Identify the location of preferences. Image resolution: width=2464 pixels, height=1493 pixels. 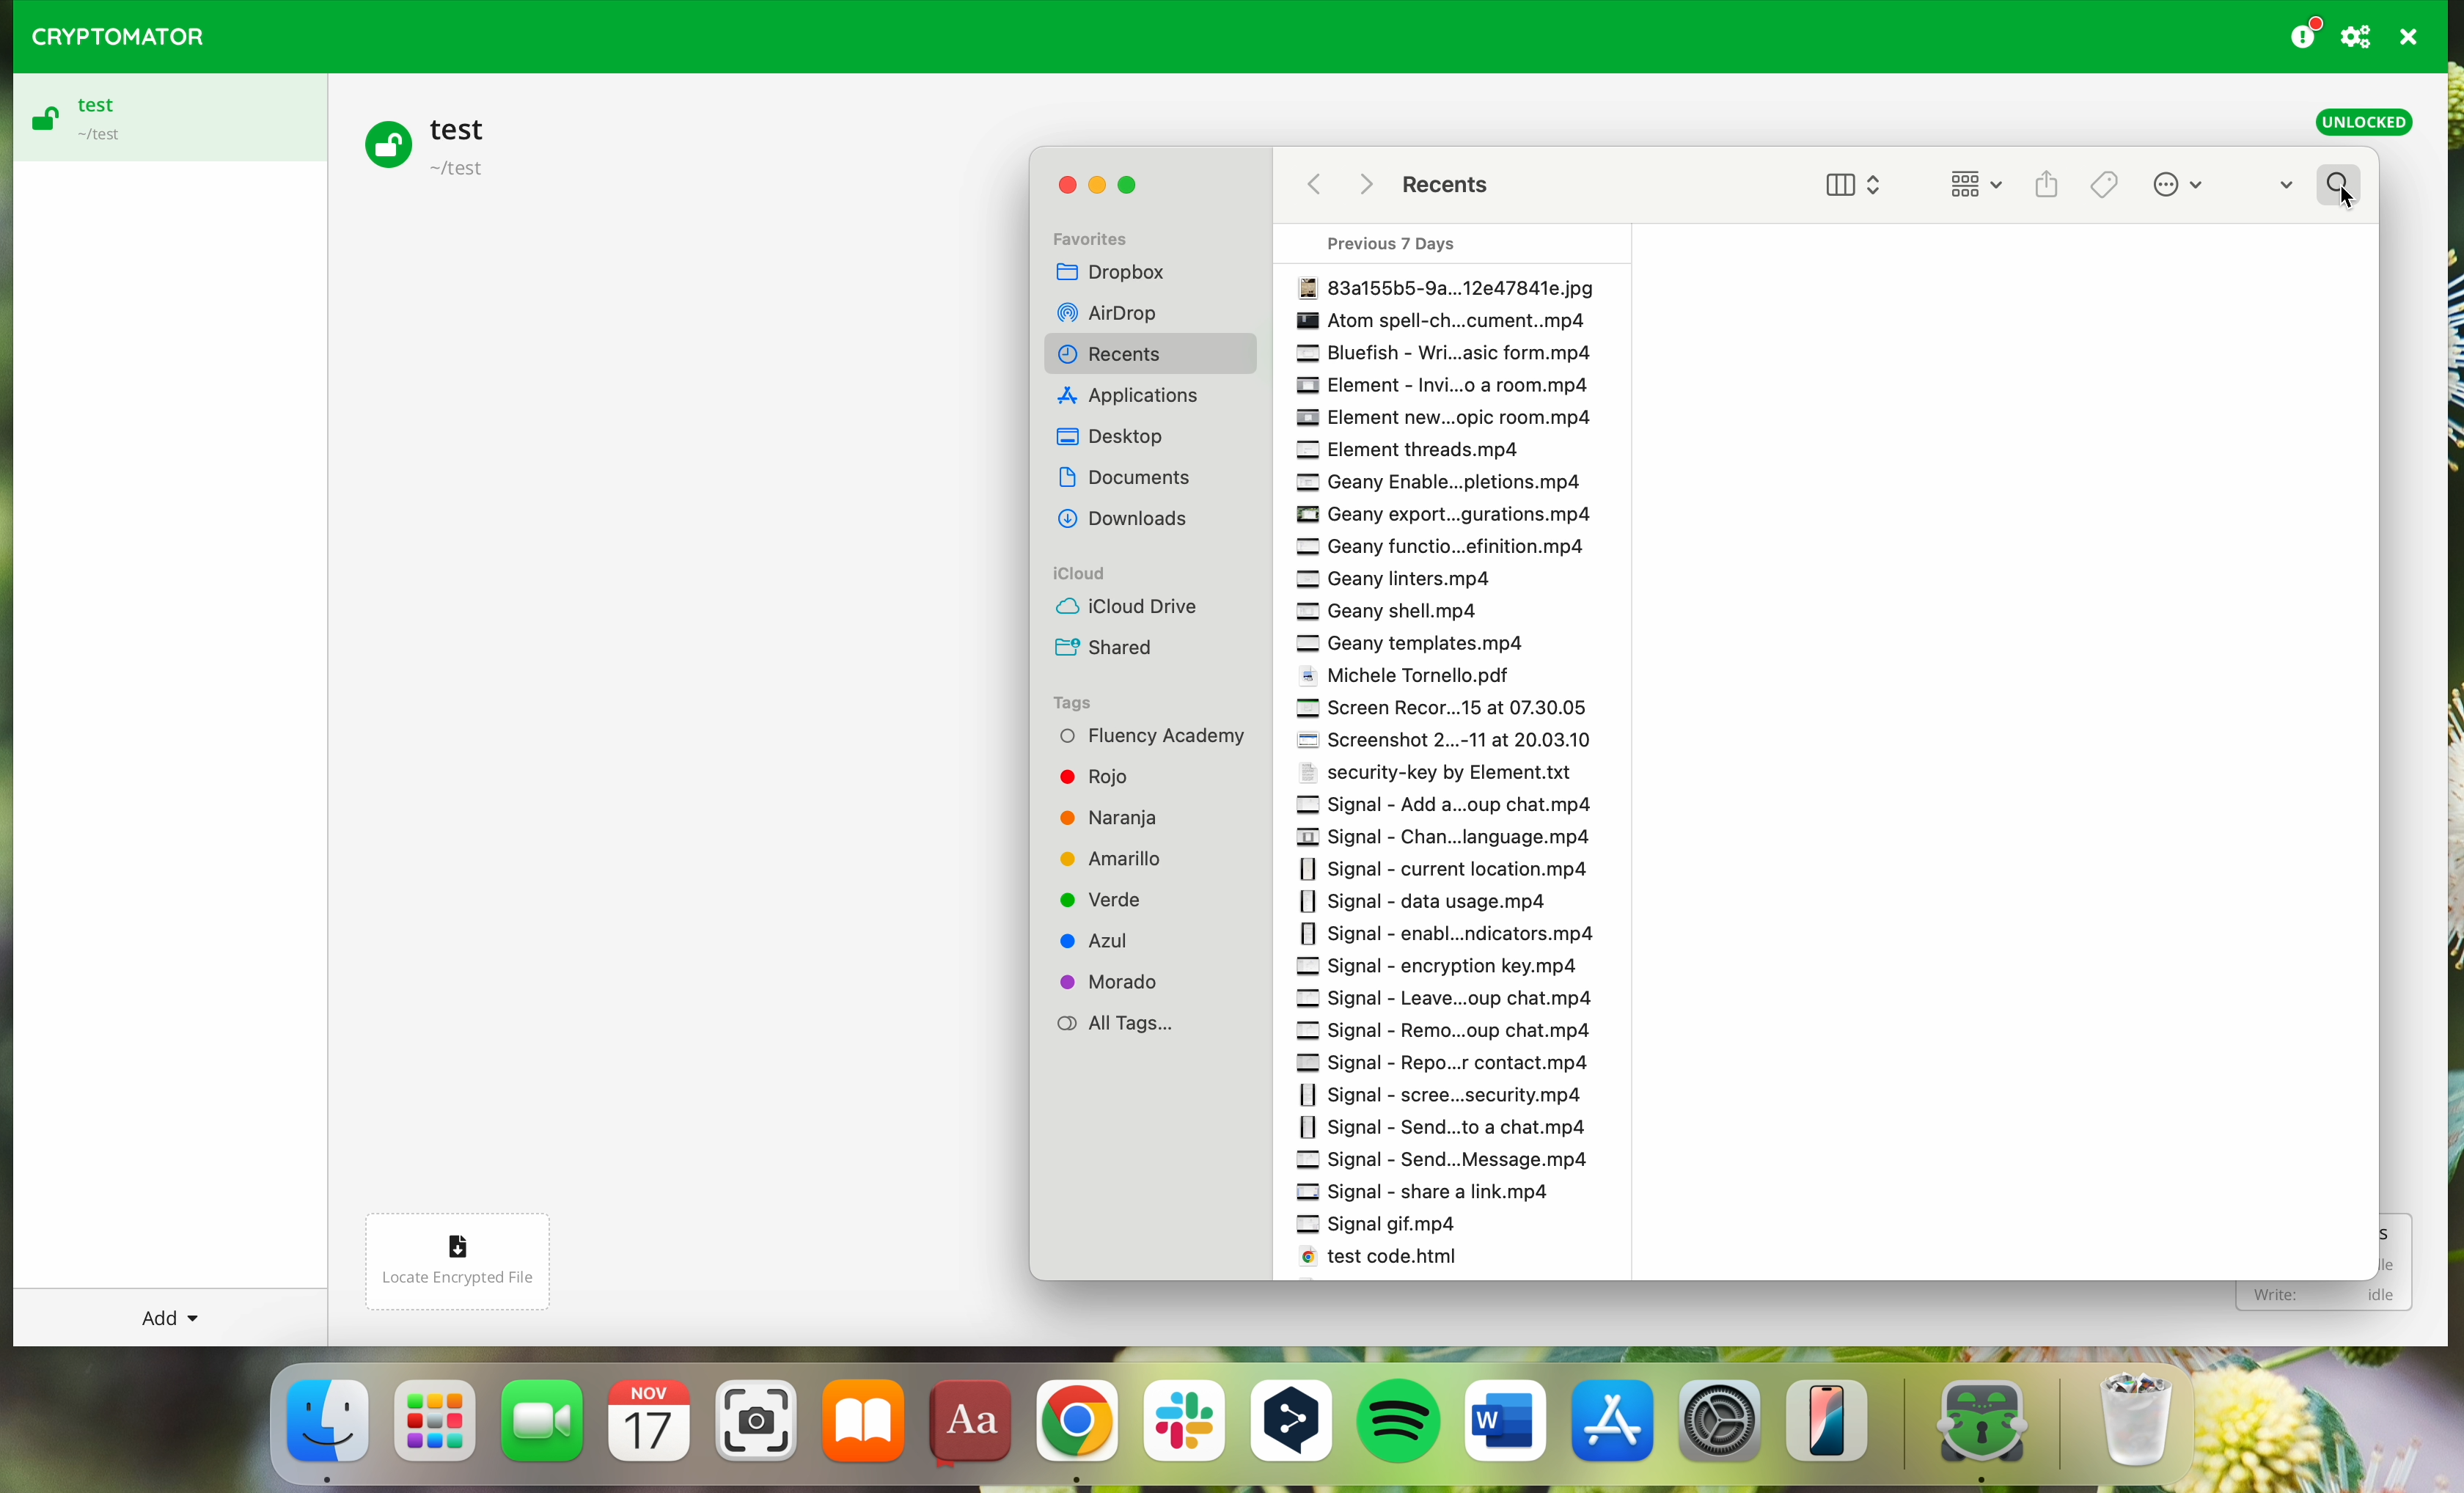
(2359, 36).